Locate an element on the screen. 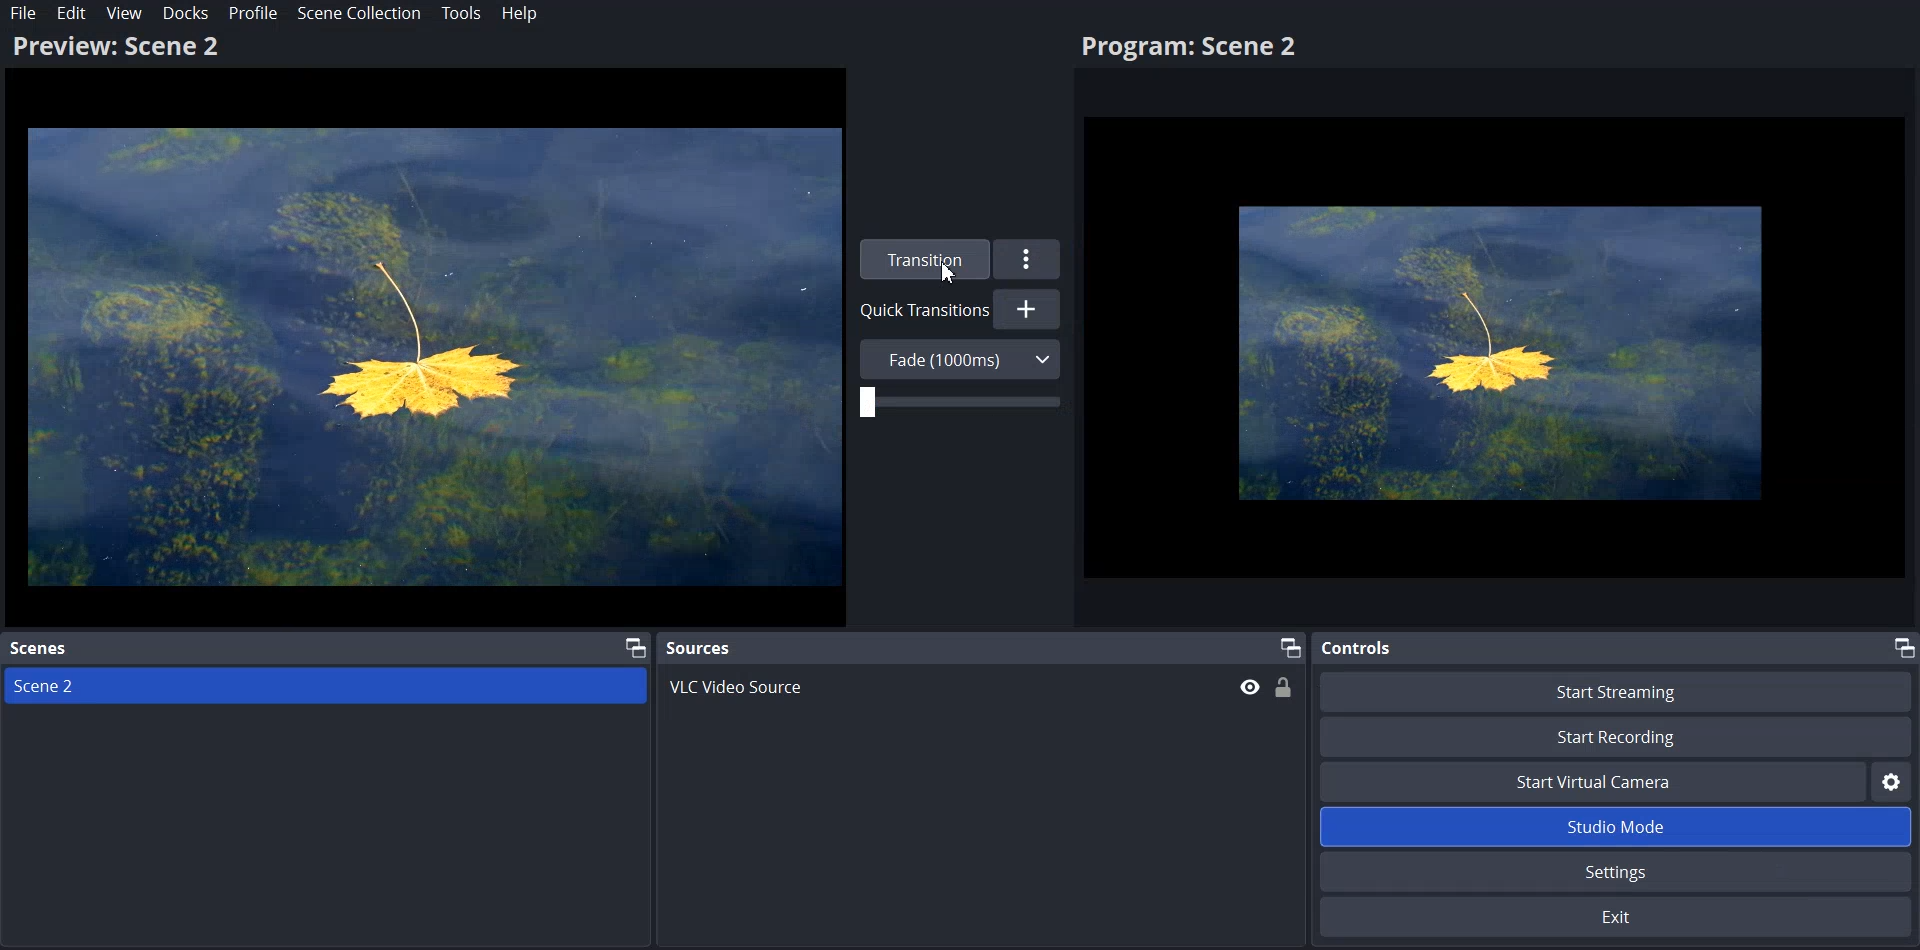 This screenshot has height=950, width=1920. Flower Image is located at coordinates (426, 358).